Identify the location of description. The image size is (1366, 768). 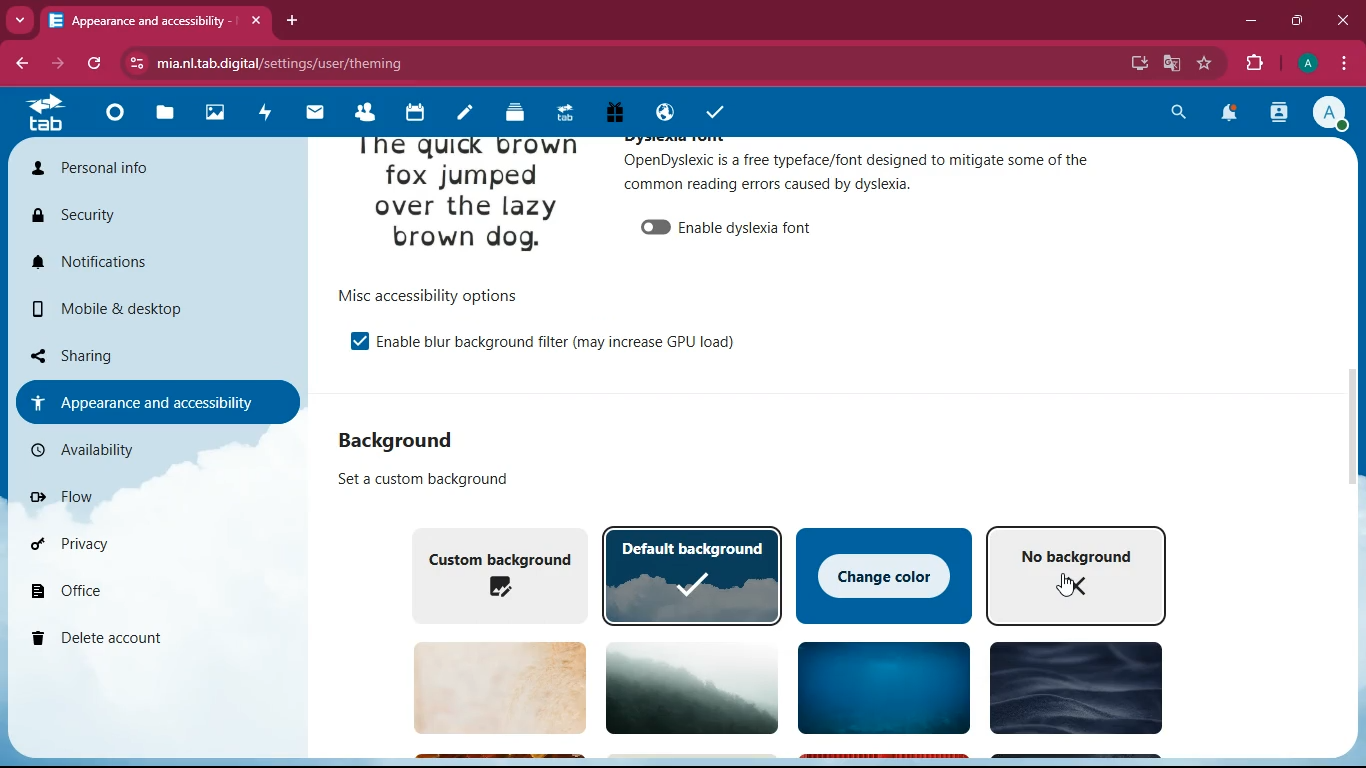
(413, 479).